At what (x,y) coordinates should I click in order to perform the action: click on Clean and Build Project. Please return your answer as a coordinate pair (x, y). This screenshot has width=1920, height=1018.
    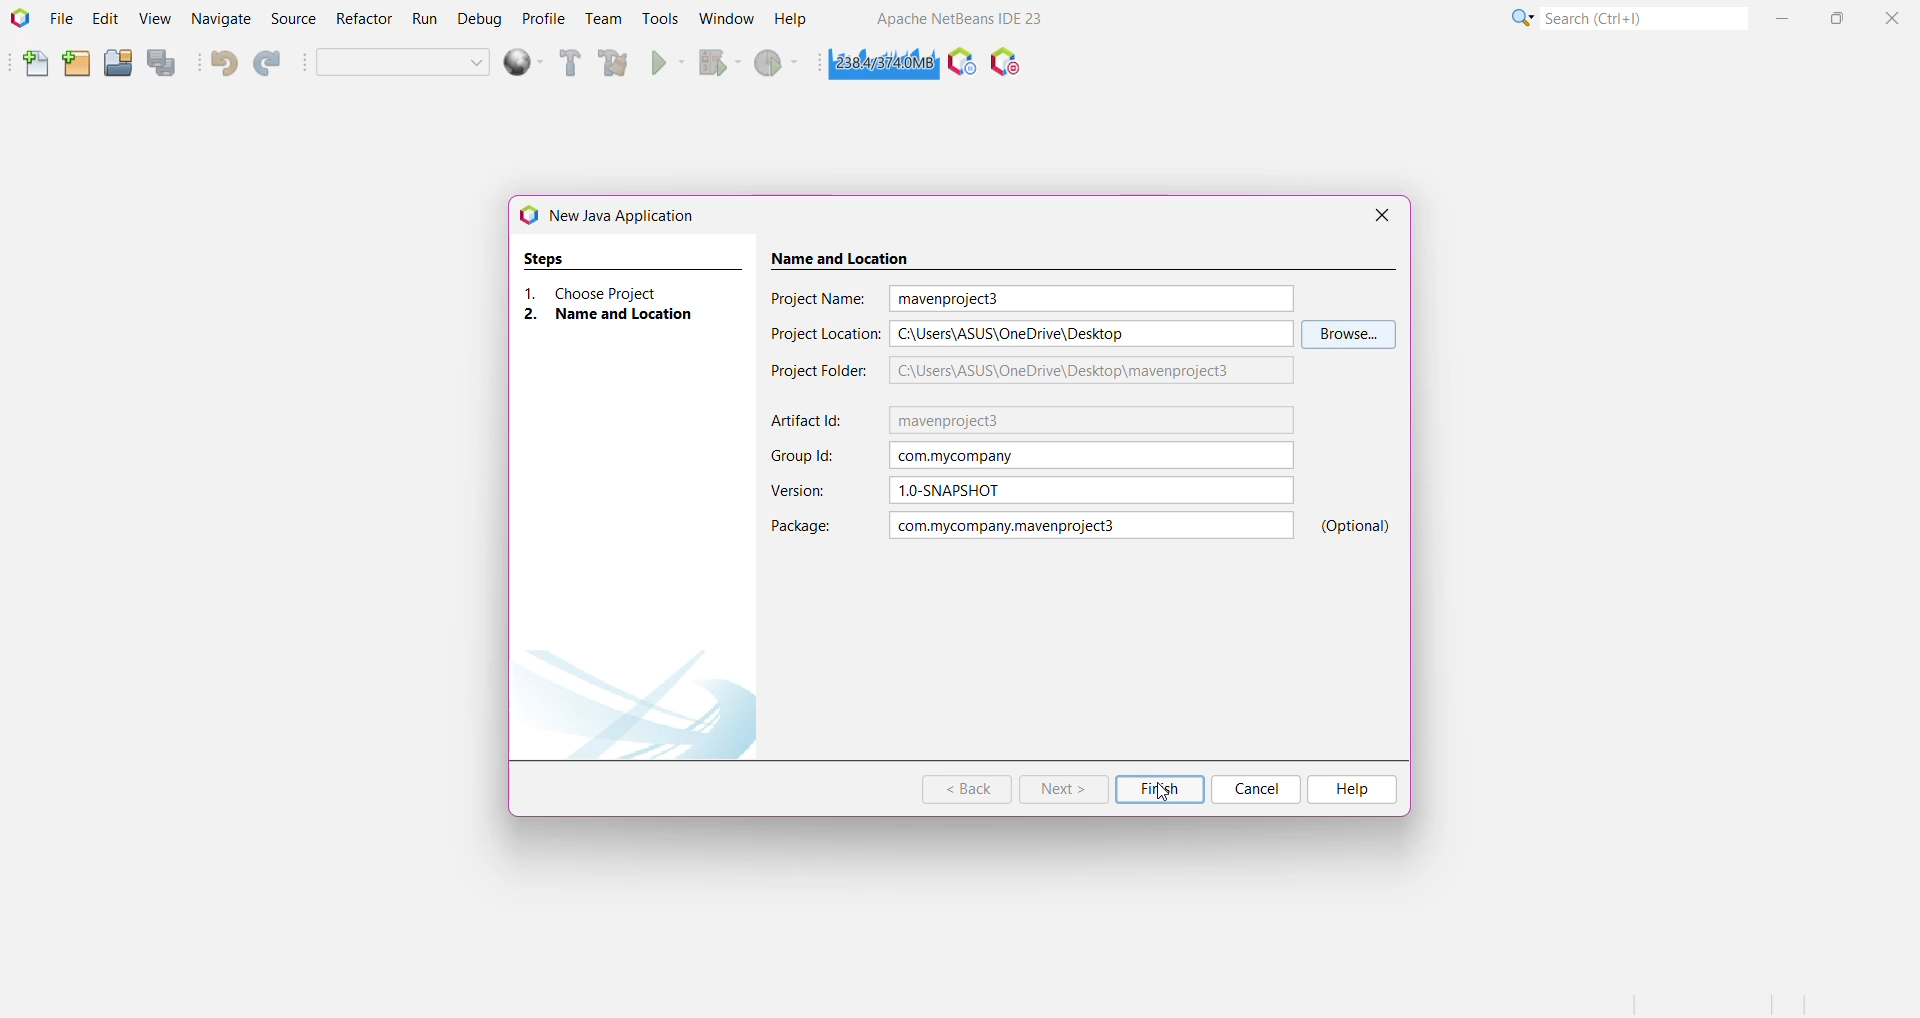
    Looking at the image, I should click on (613, 63).